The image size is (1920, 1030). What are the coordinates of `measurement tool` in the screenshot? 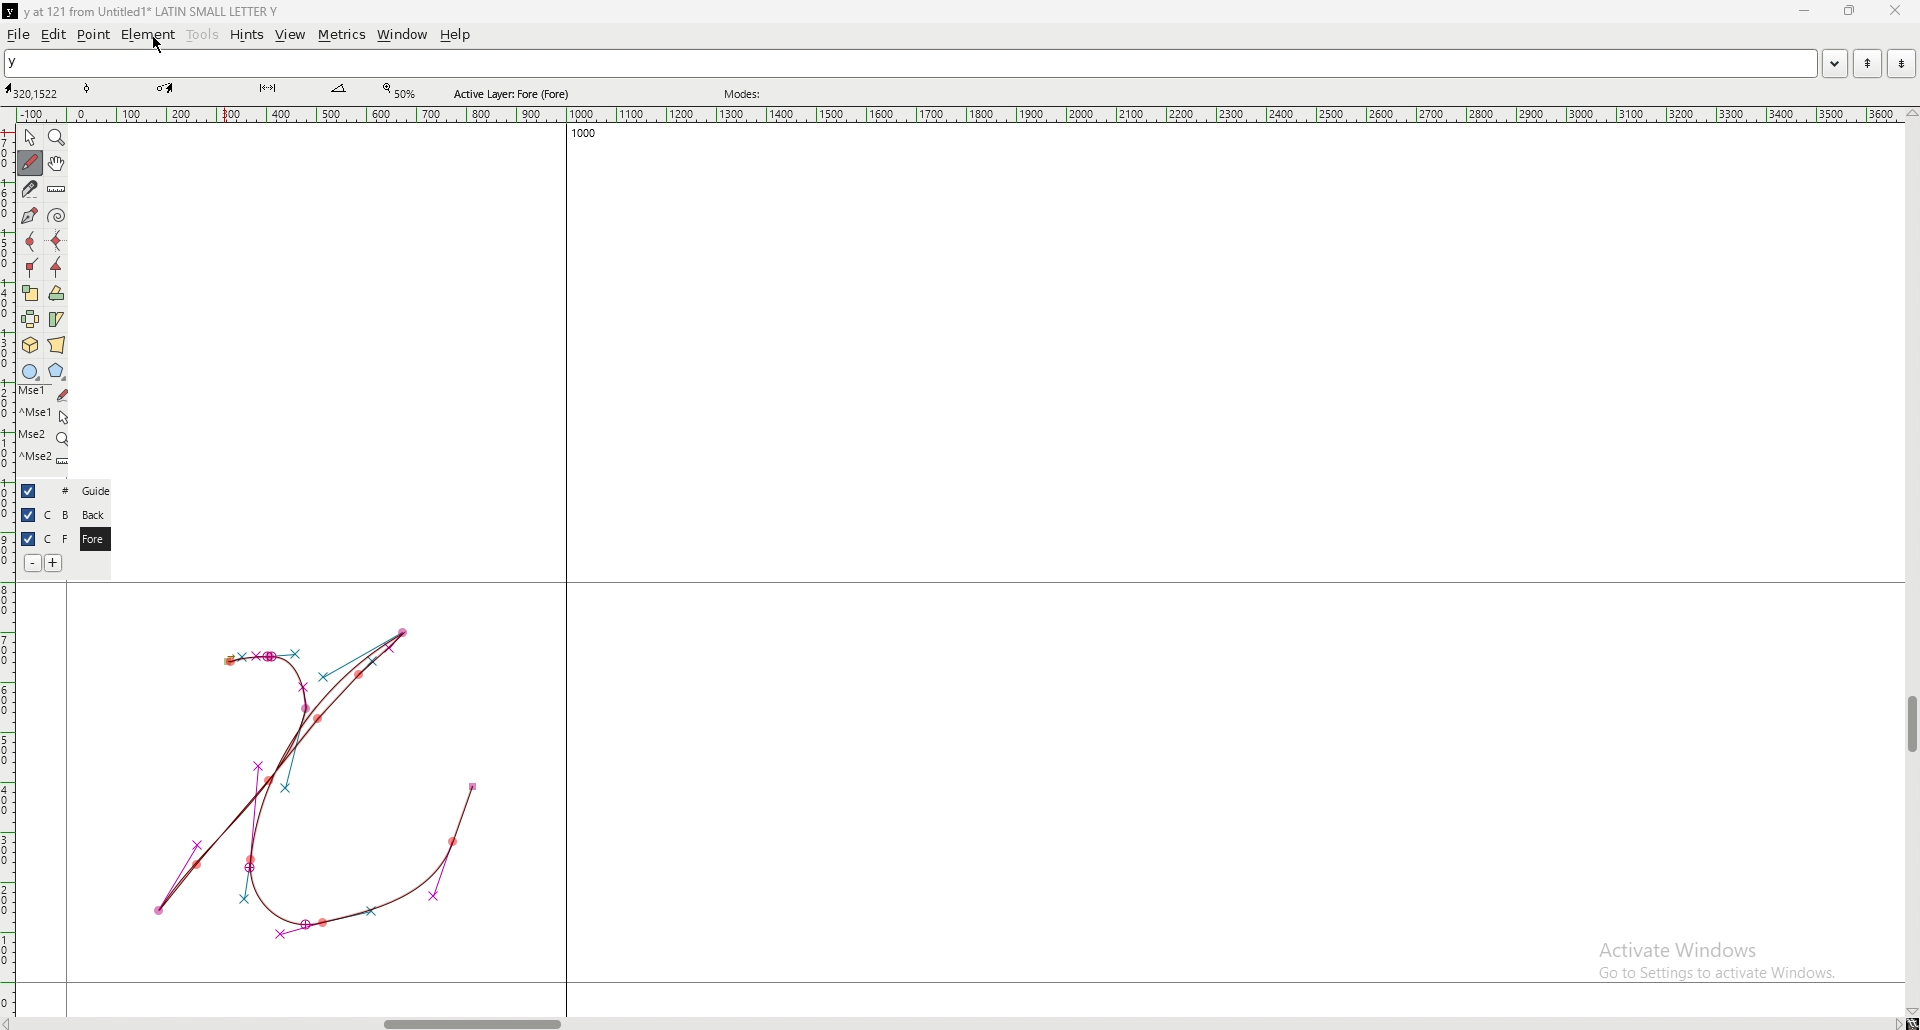 It's located at (339, 89).